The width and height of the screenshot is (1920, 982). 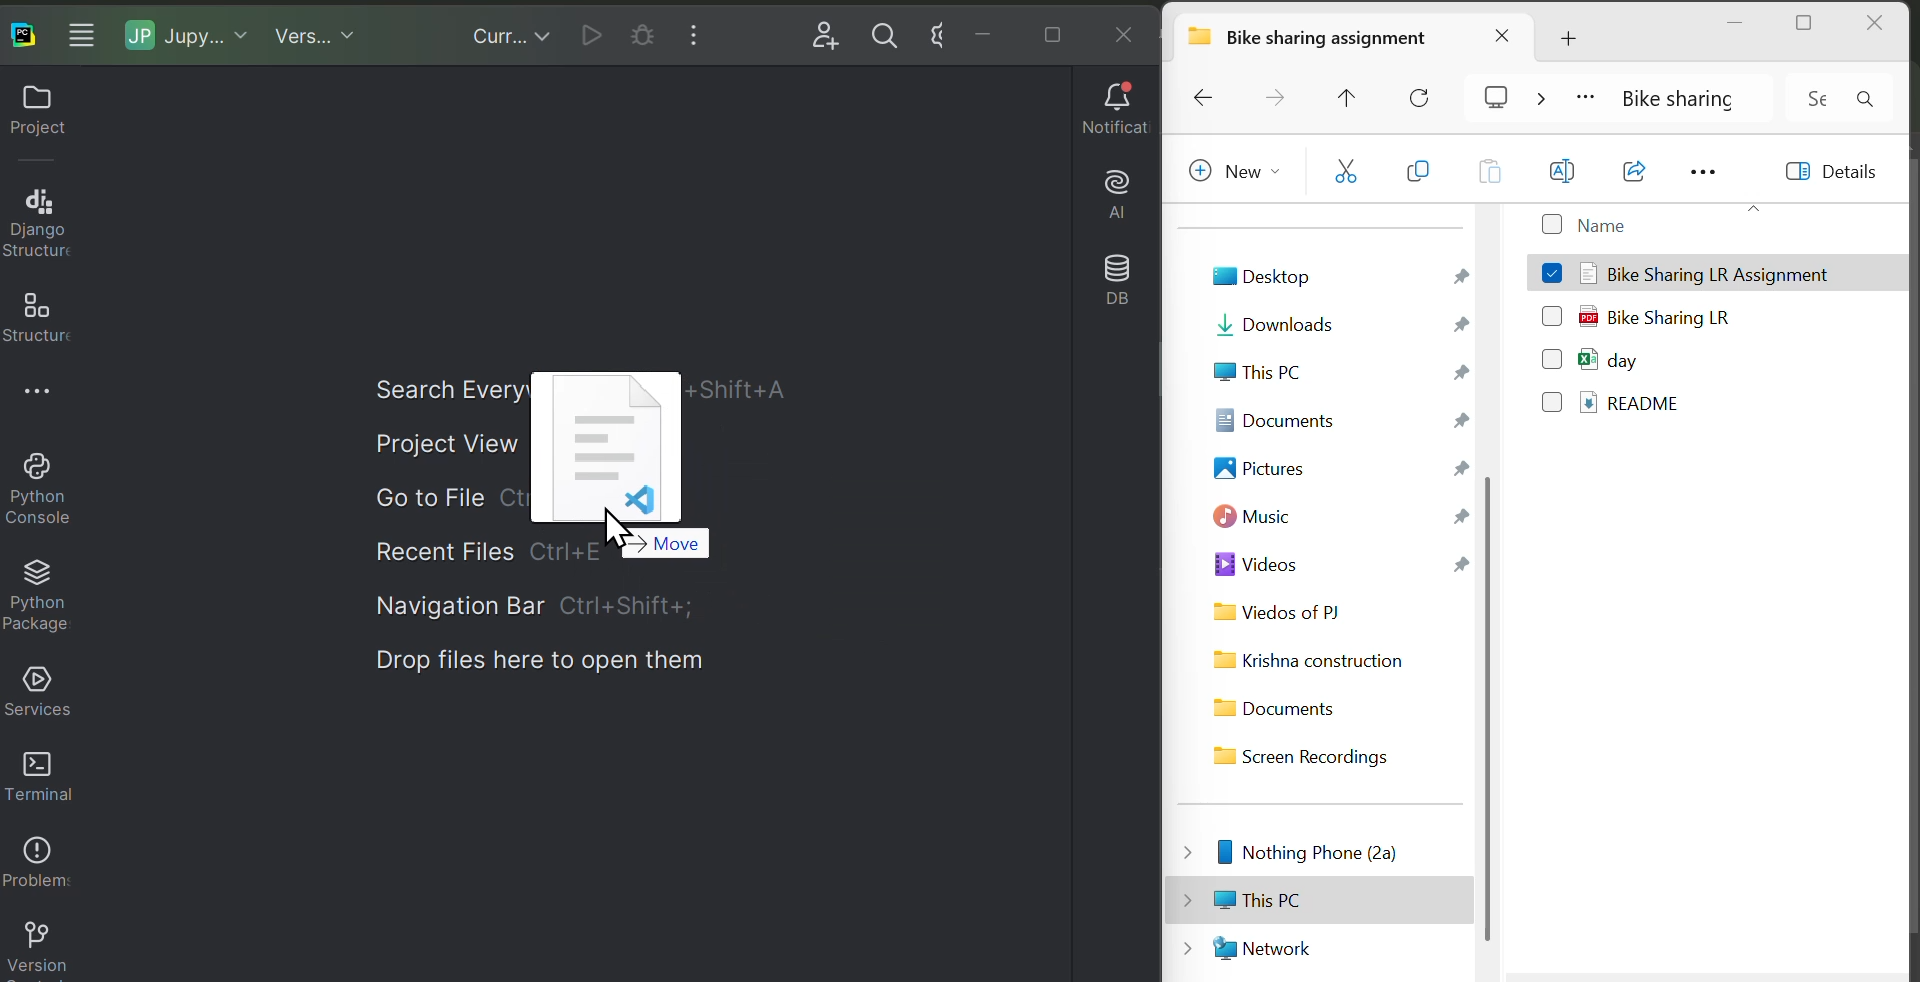 What do you see at coordinates (1357, 97) in the screenshot?
I see `Move up` at bounding box center [1357, 97].